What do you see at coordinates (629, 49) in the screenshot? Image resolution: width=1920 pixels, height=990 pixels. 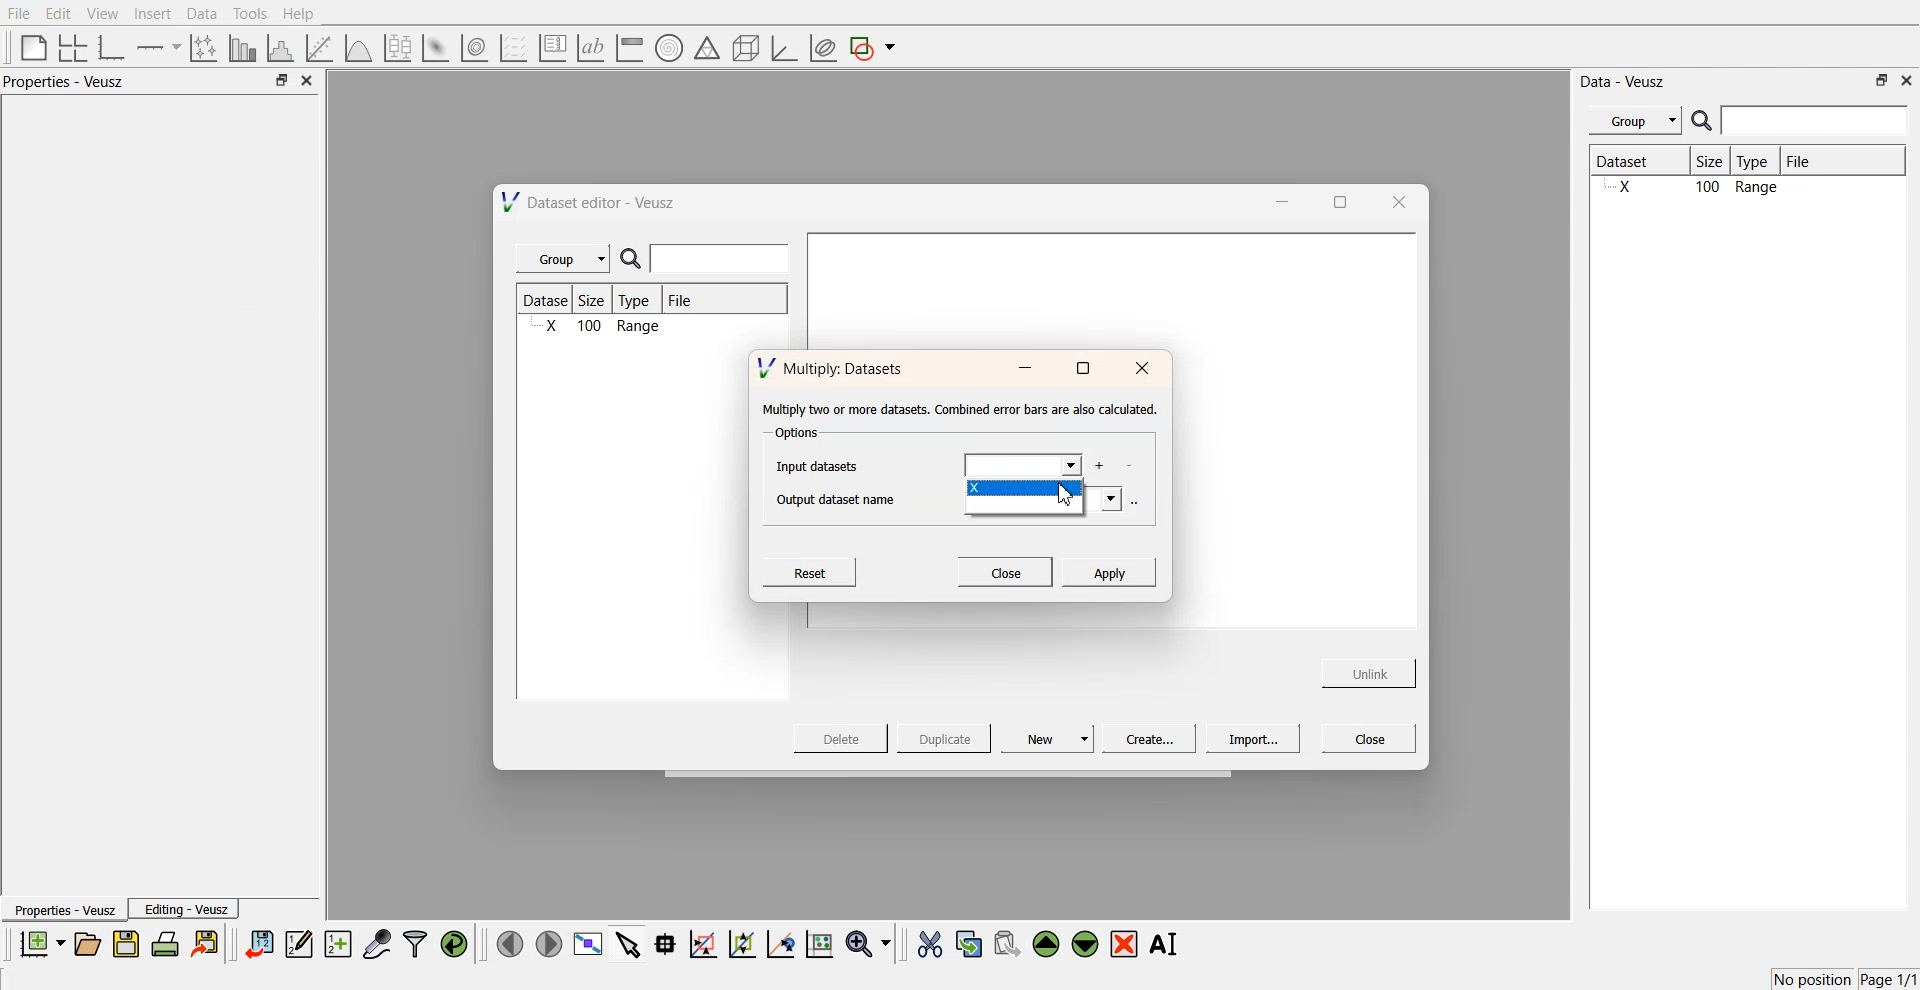 I see `image color bar` at bounding box center [629, 49].